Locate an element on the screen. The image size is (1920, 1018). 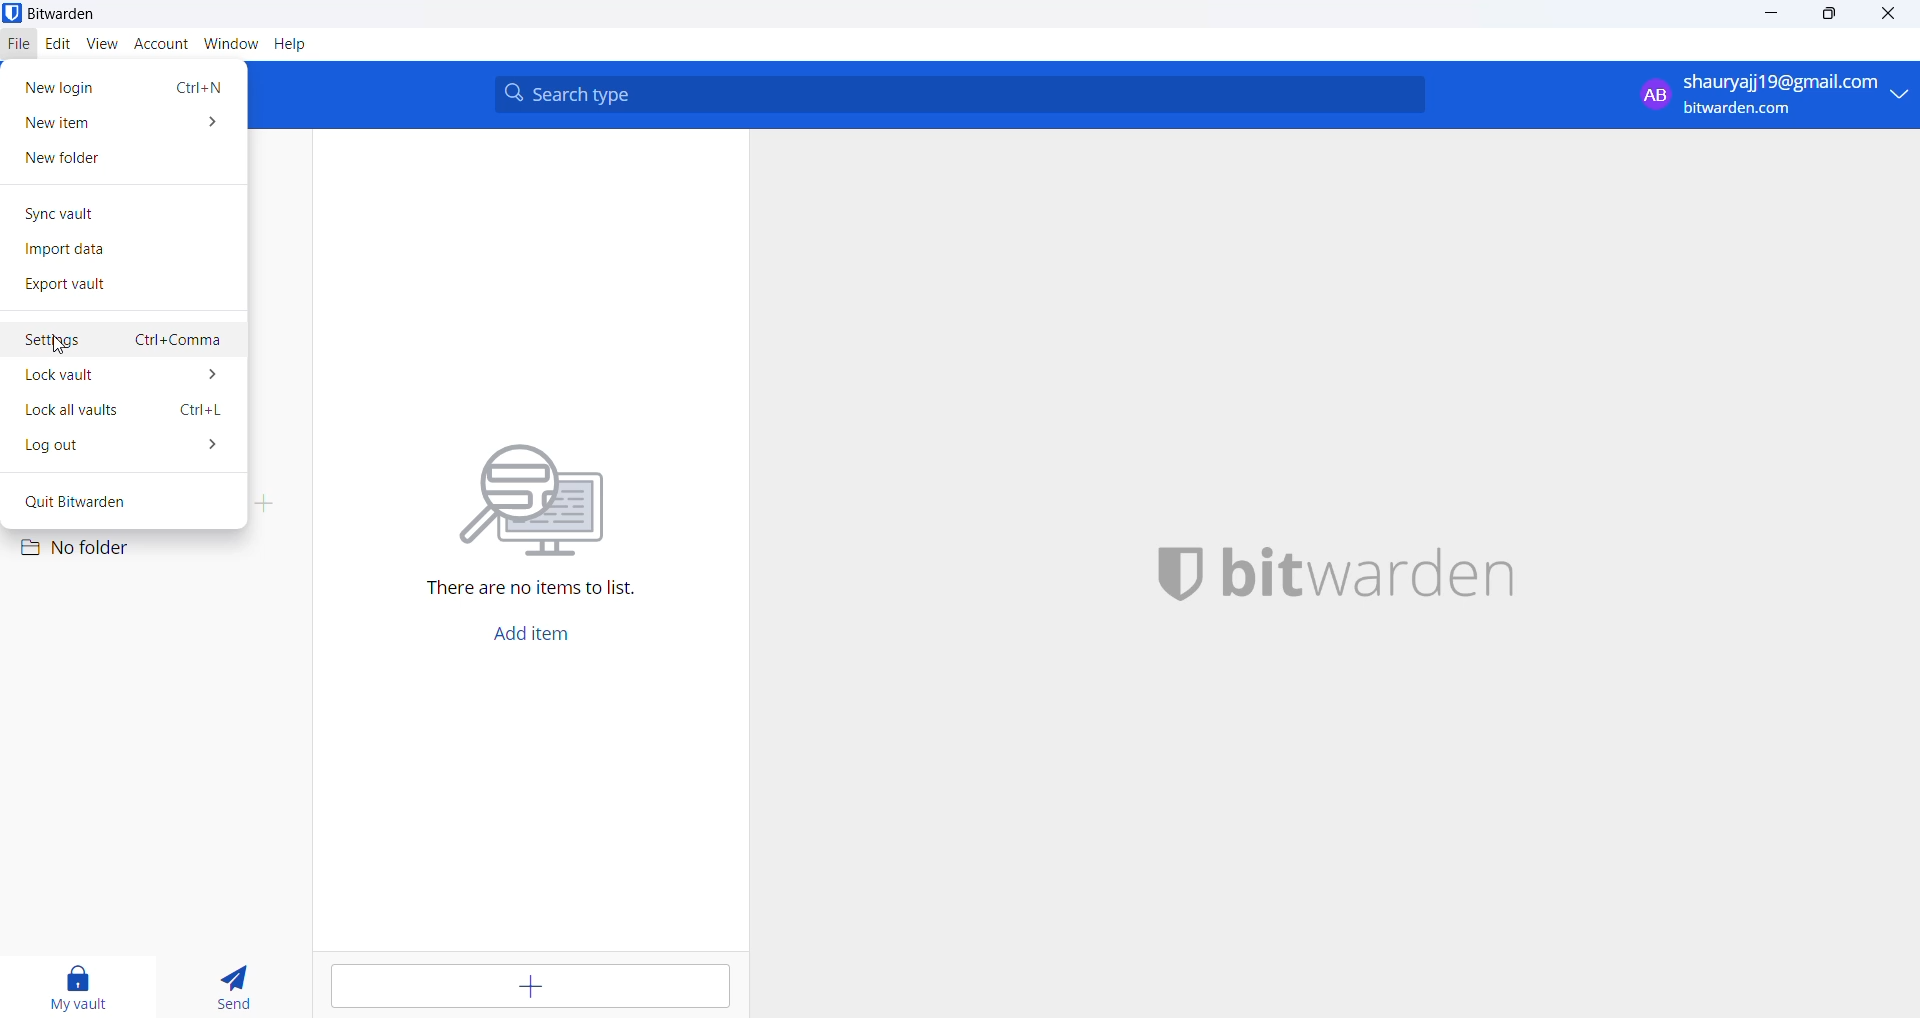
new login is located at coordinates (58, 84).